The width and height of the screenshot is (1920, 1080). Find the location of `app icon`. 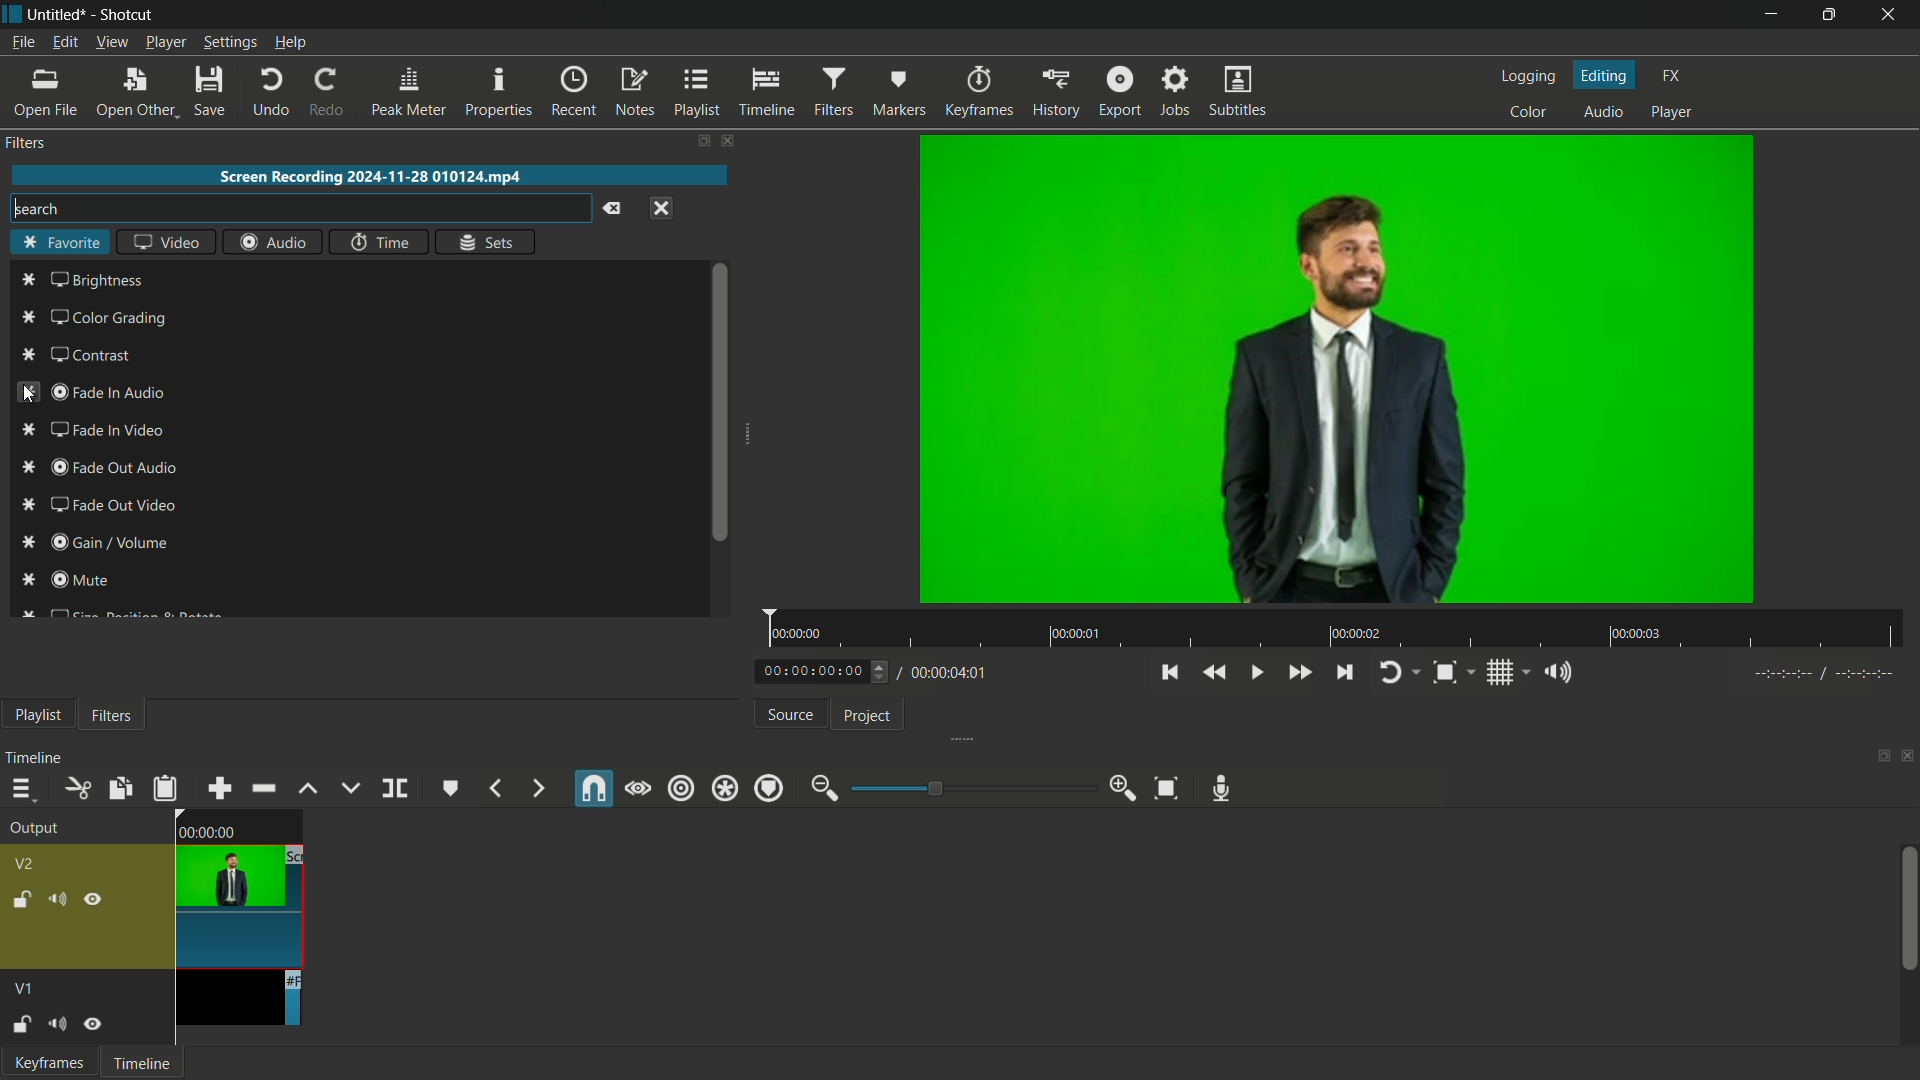

app icon is located at coordinates (12, 14).